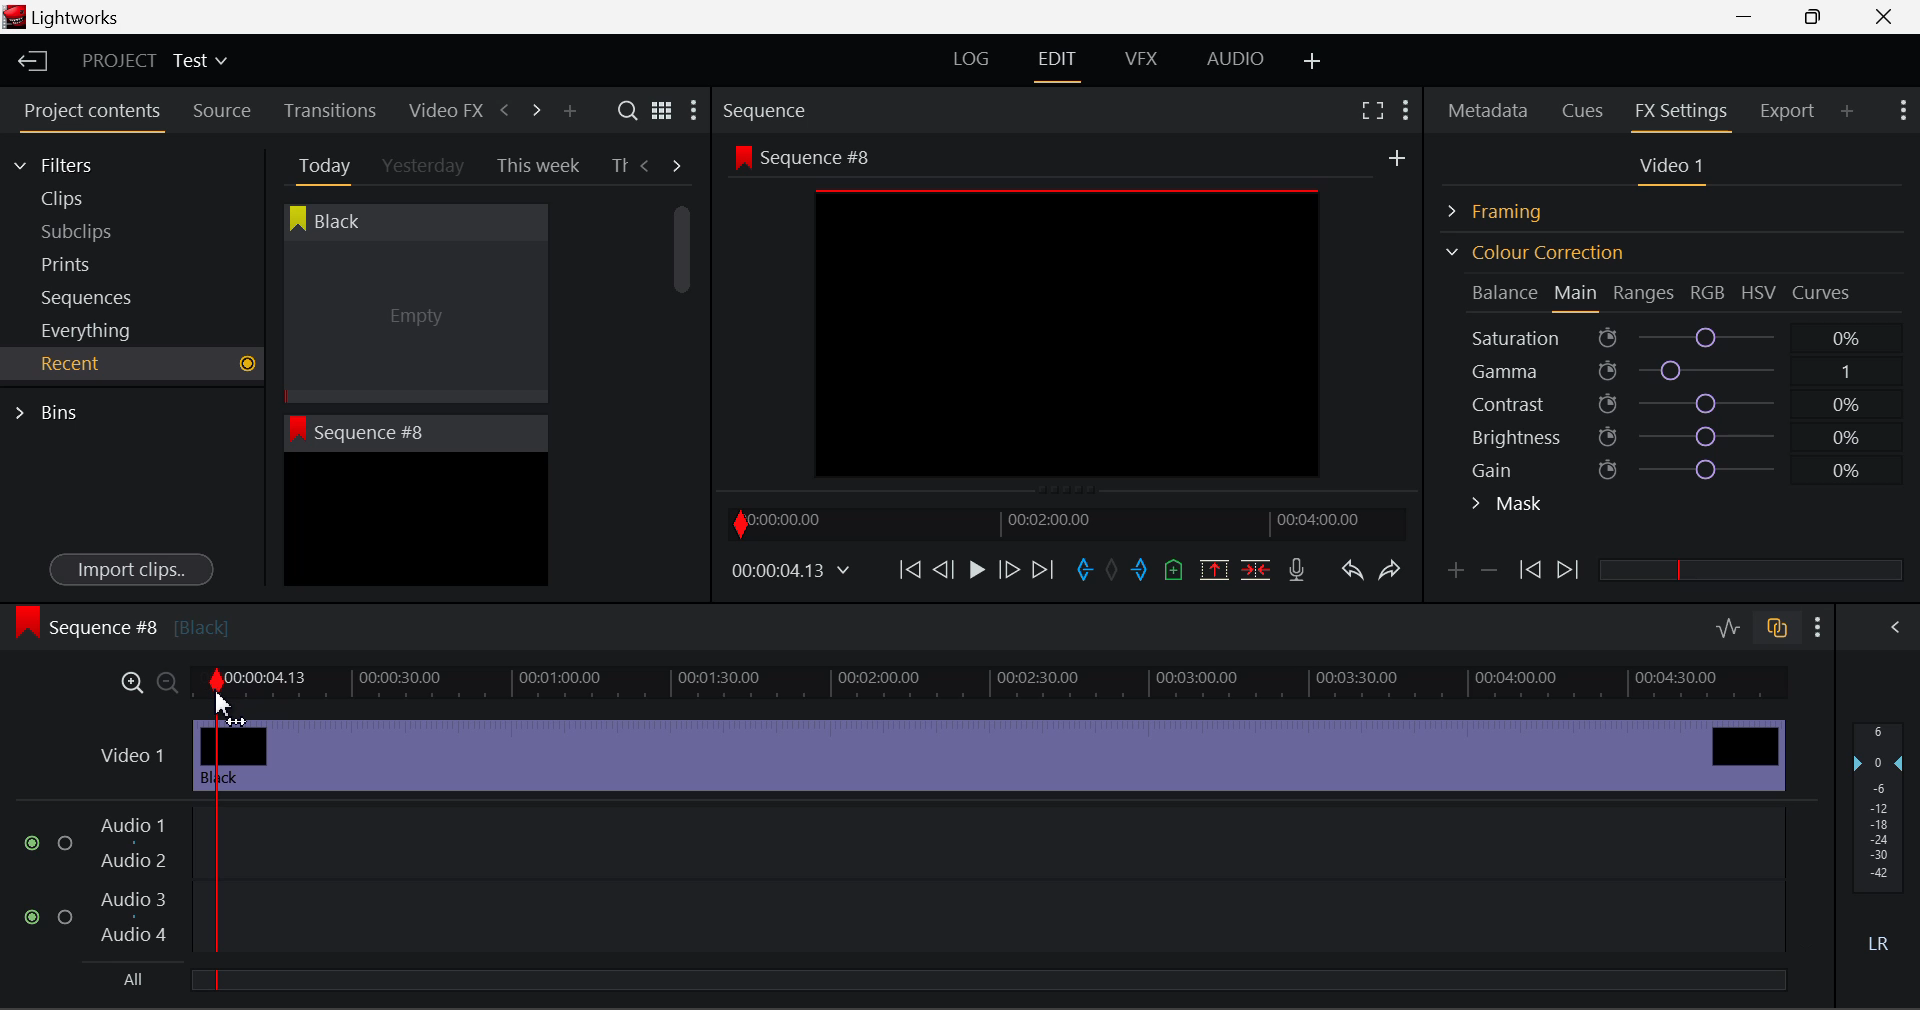  What do you see at coordinates (1508, 506) in the screenshot?
I see `Mask` at bounding box center [1508, 506].